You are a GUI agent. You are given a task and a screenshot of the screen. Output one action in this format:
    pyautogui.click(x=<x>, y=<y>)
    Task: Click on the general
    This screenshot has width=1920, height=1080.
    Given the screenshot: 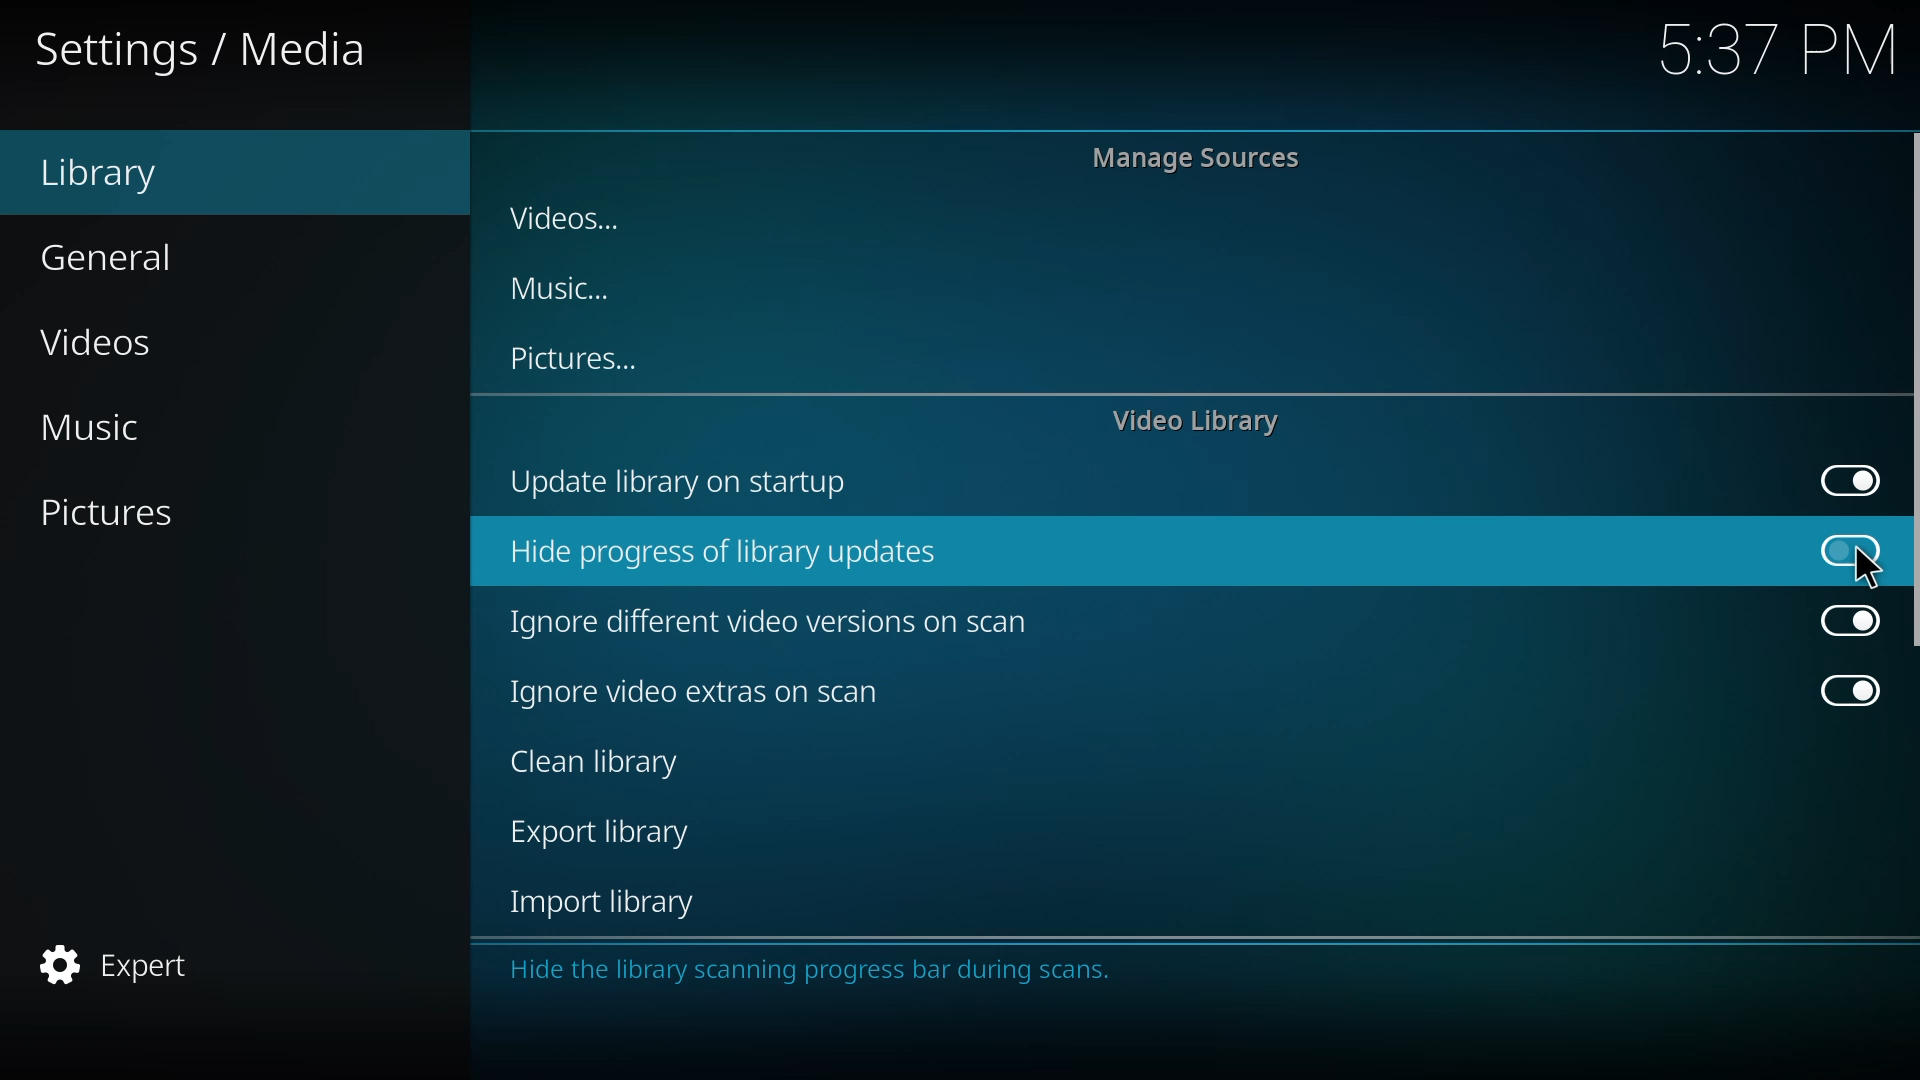 What is the action you would take?
    pyautogui.click(x=120, y=255)
    